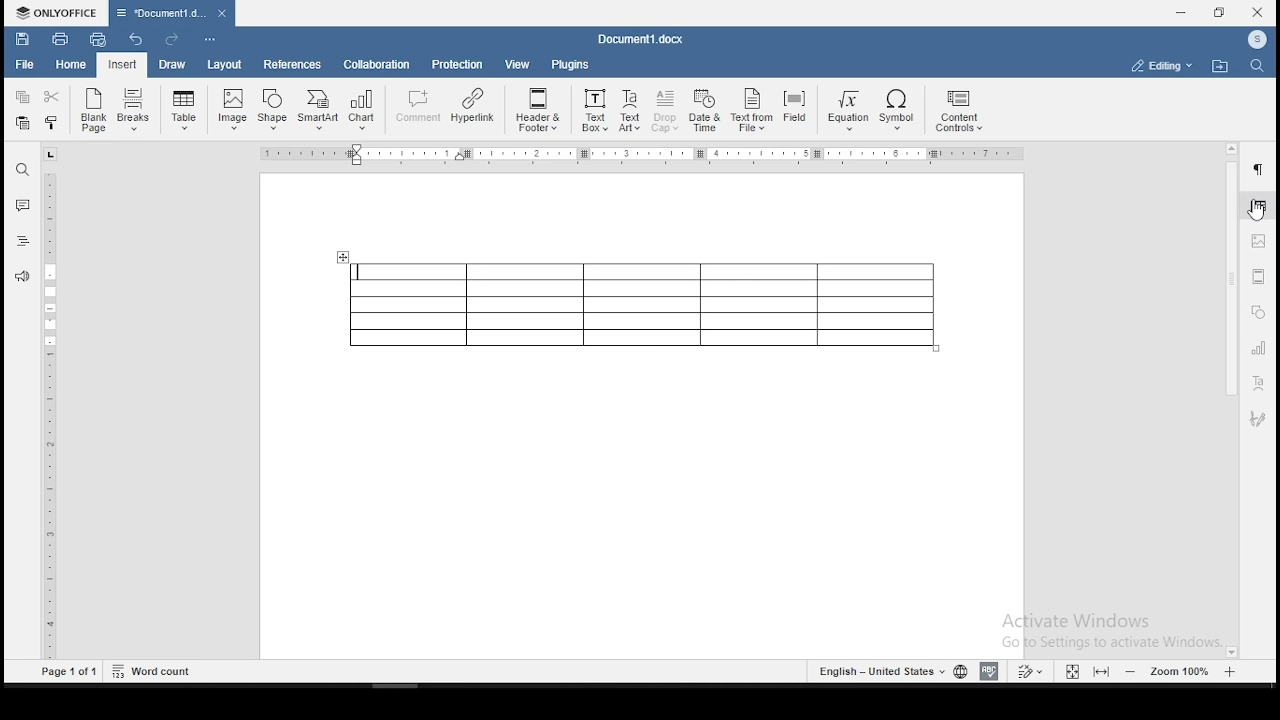 This screenshot has width=1280, height=720. Describe the element at coordinates (1183, 12) in the screenshot. I see `minimize` at that location.